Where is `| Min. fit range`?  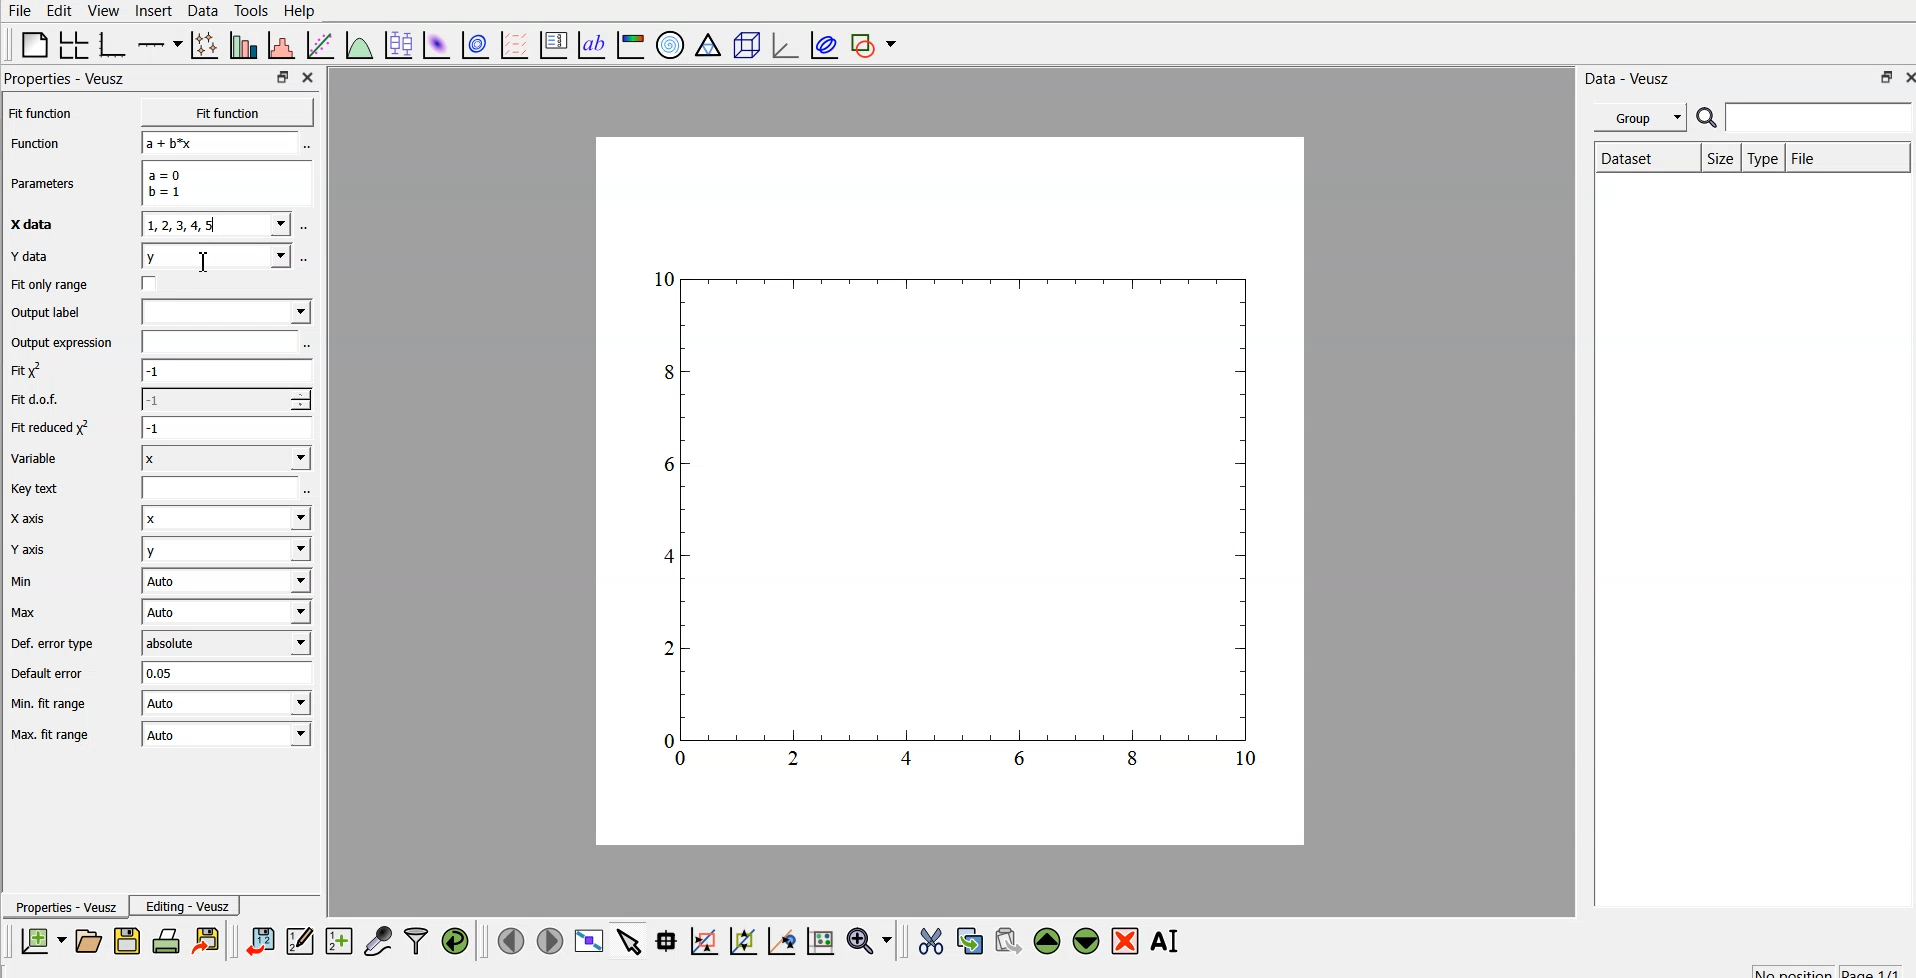 | Min. fit range is located at coordinates (49, 703).